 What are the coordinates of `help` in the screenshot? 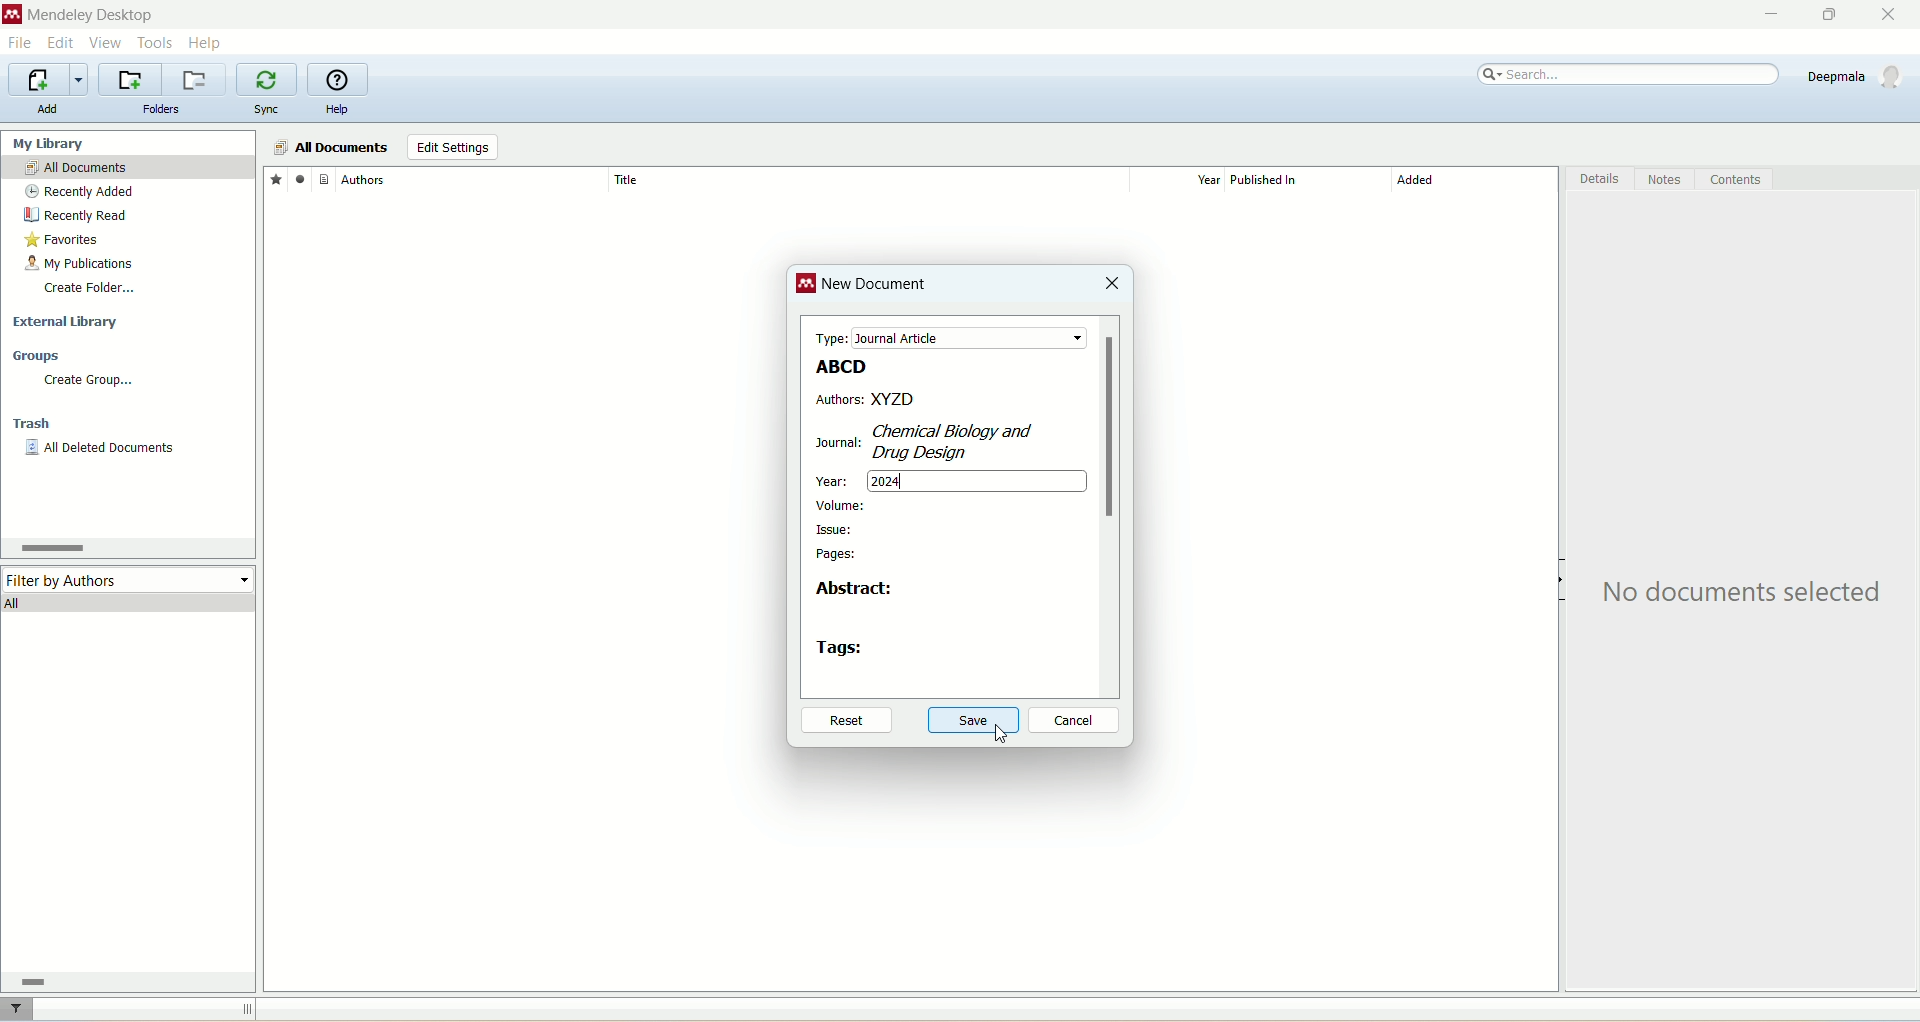 It's located at (207, 42).